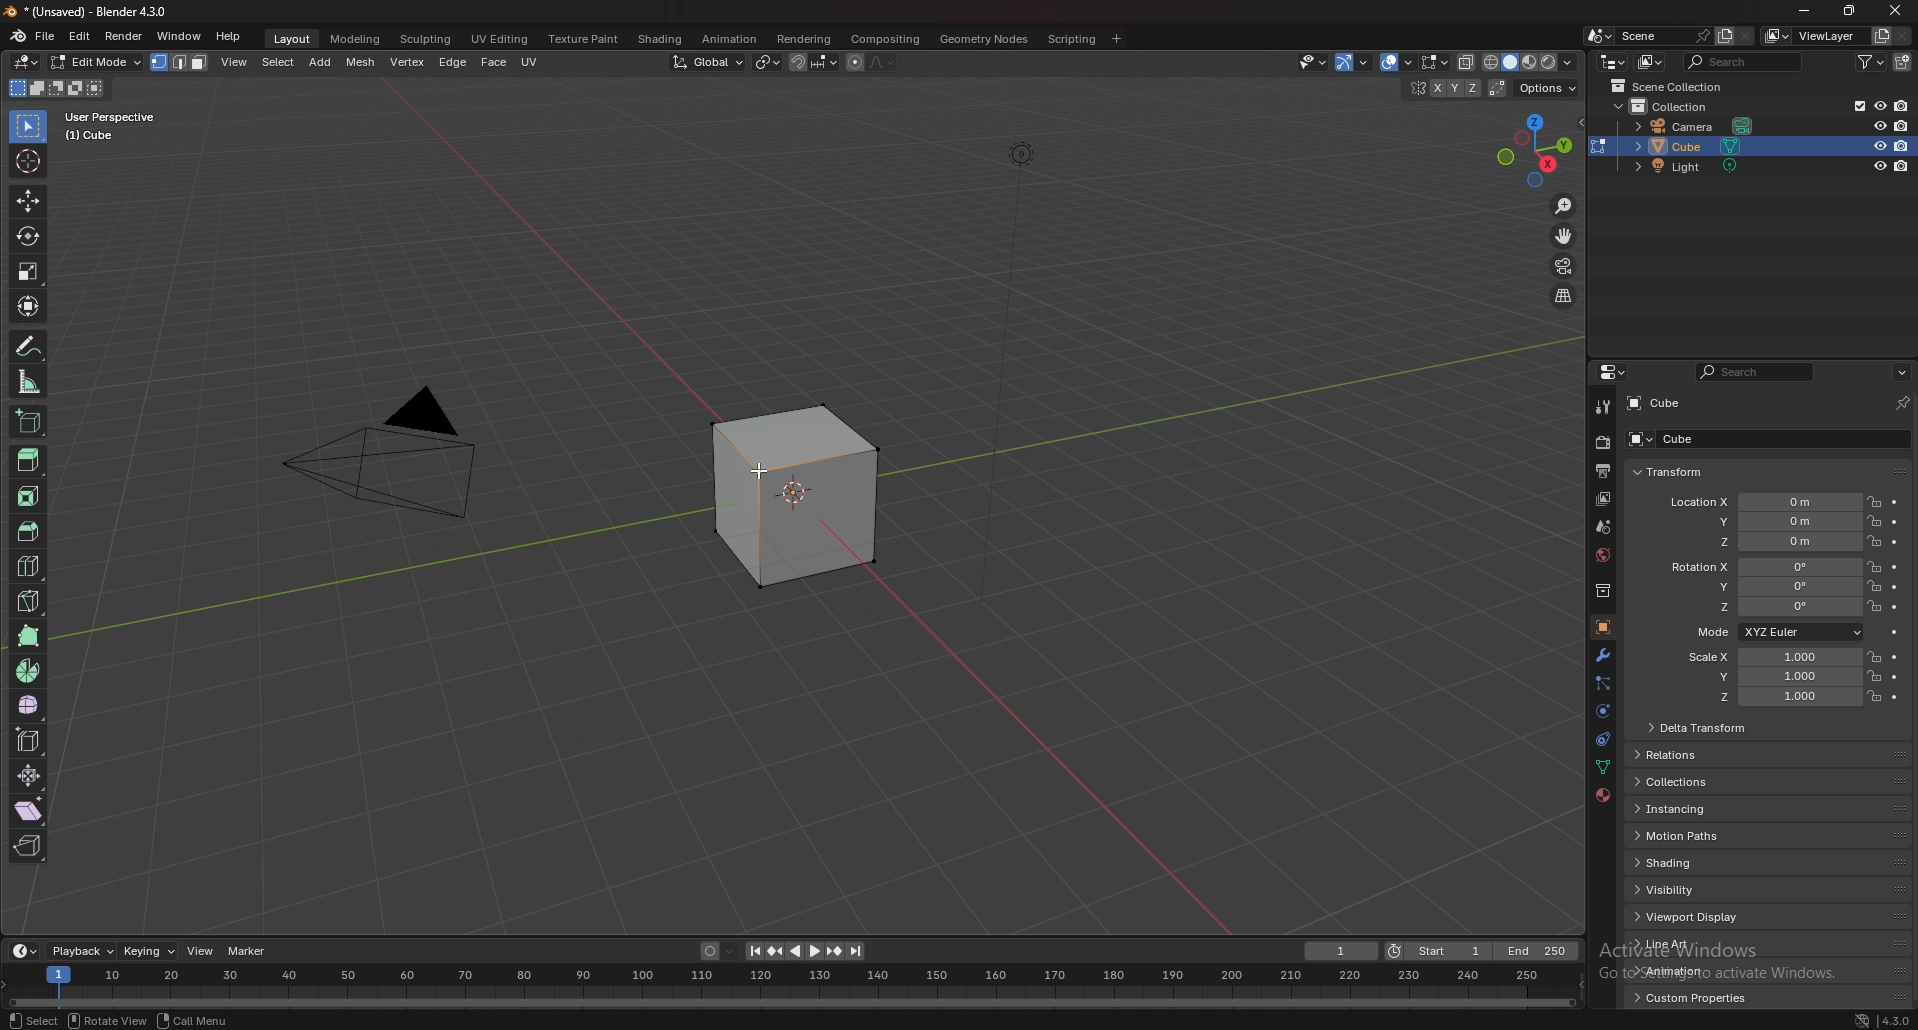 Image resolution: width=1918 pixels, height=1030 pixels. I want to click on compositing, so click(888, 38).